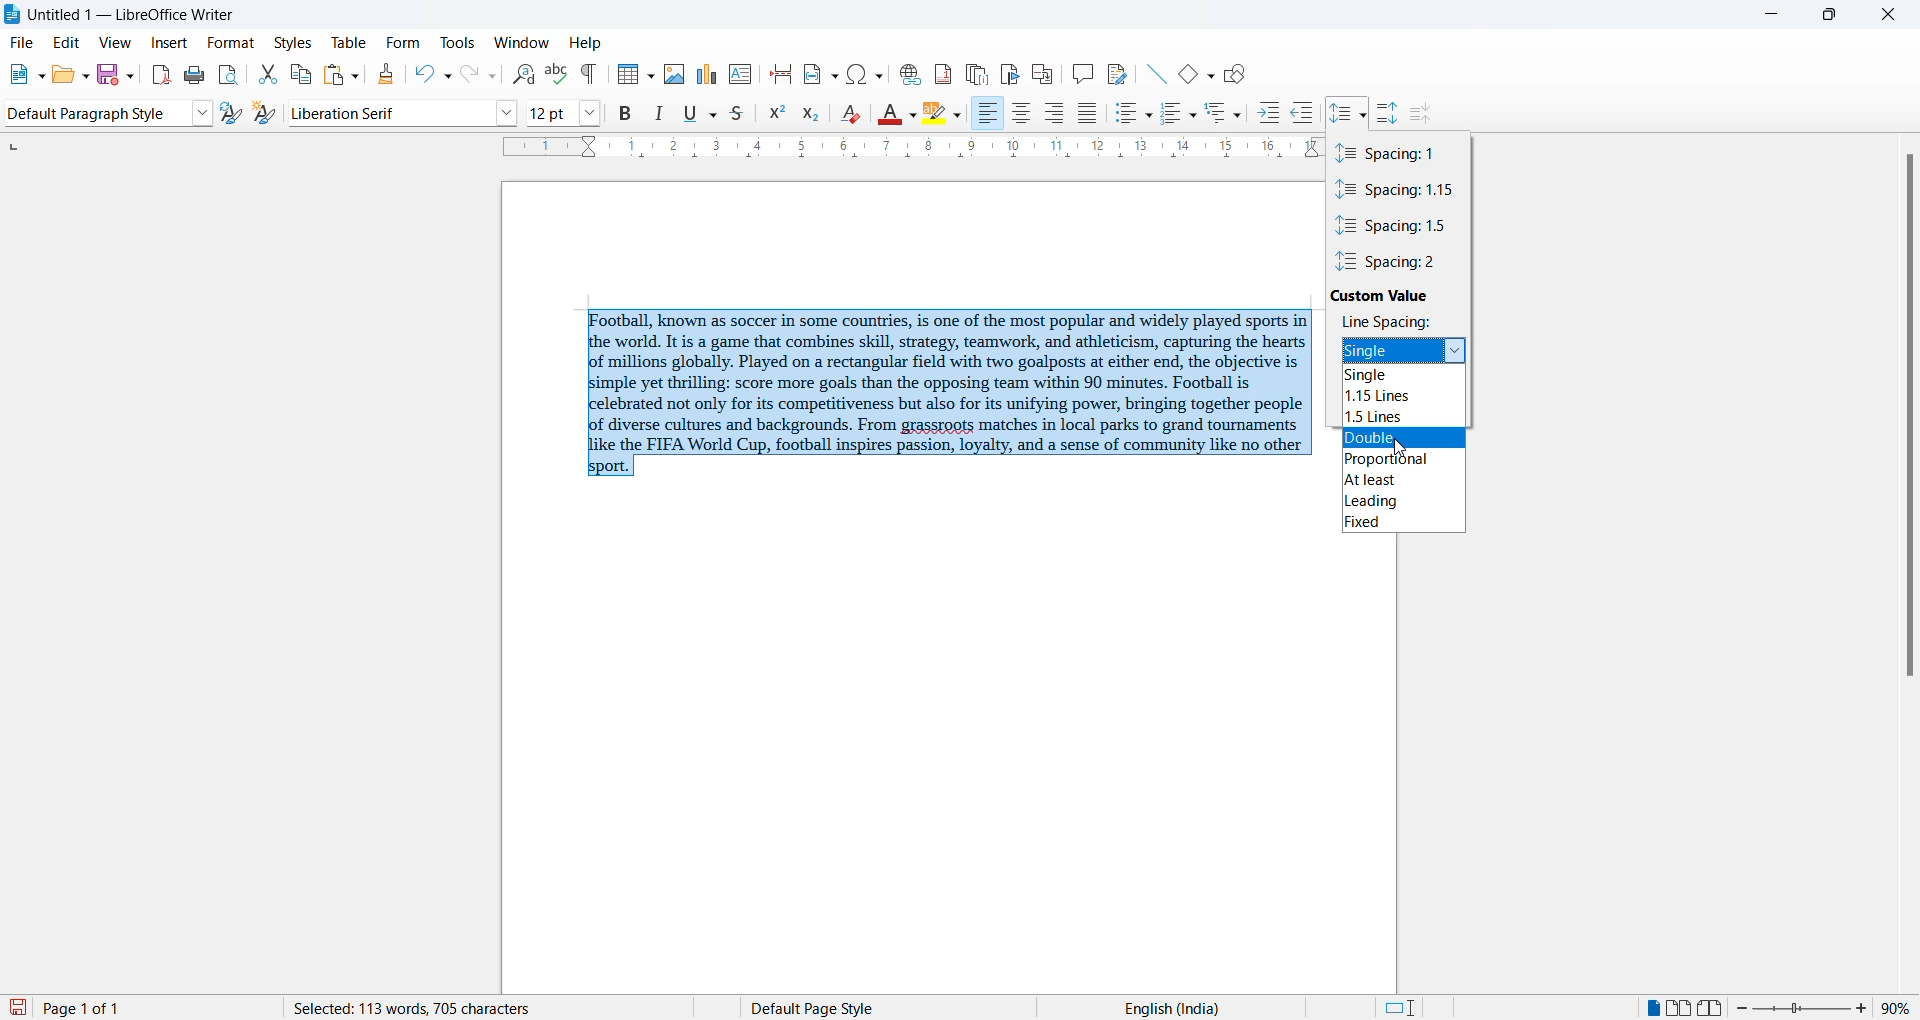 The width and height of the screenshot is (1920, 1020). Describe the element at coordinates (1403, 483) in the screenshot. I see `at least` at that location.